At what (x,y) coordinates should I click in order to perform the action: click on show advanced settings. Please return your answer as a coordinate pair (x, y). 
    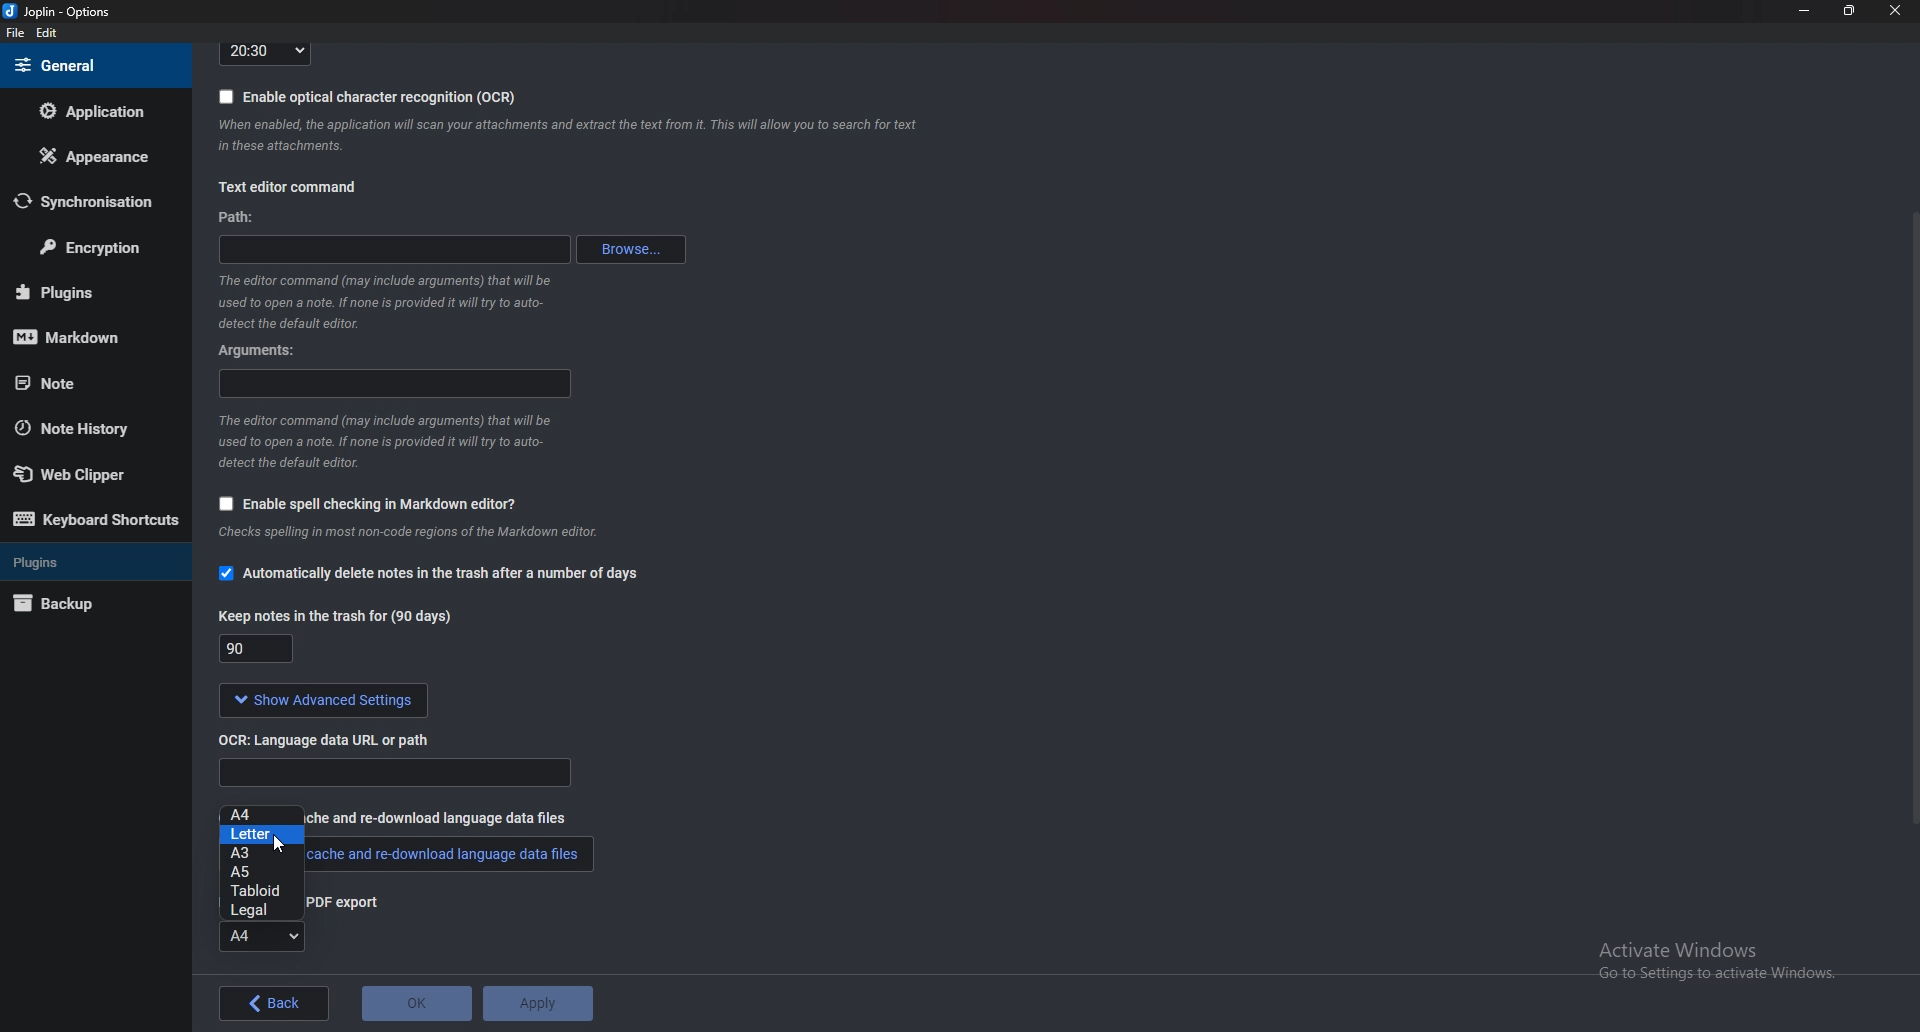
    Looking at the image, I should click on (319, 701).